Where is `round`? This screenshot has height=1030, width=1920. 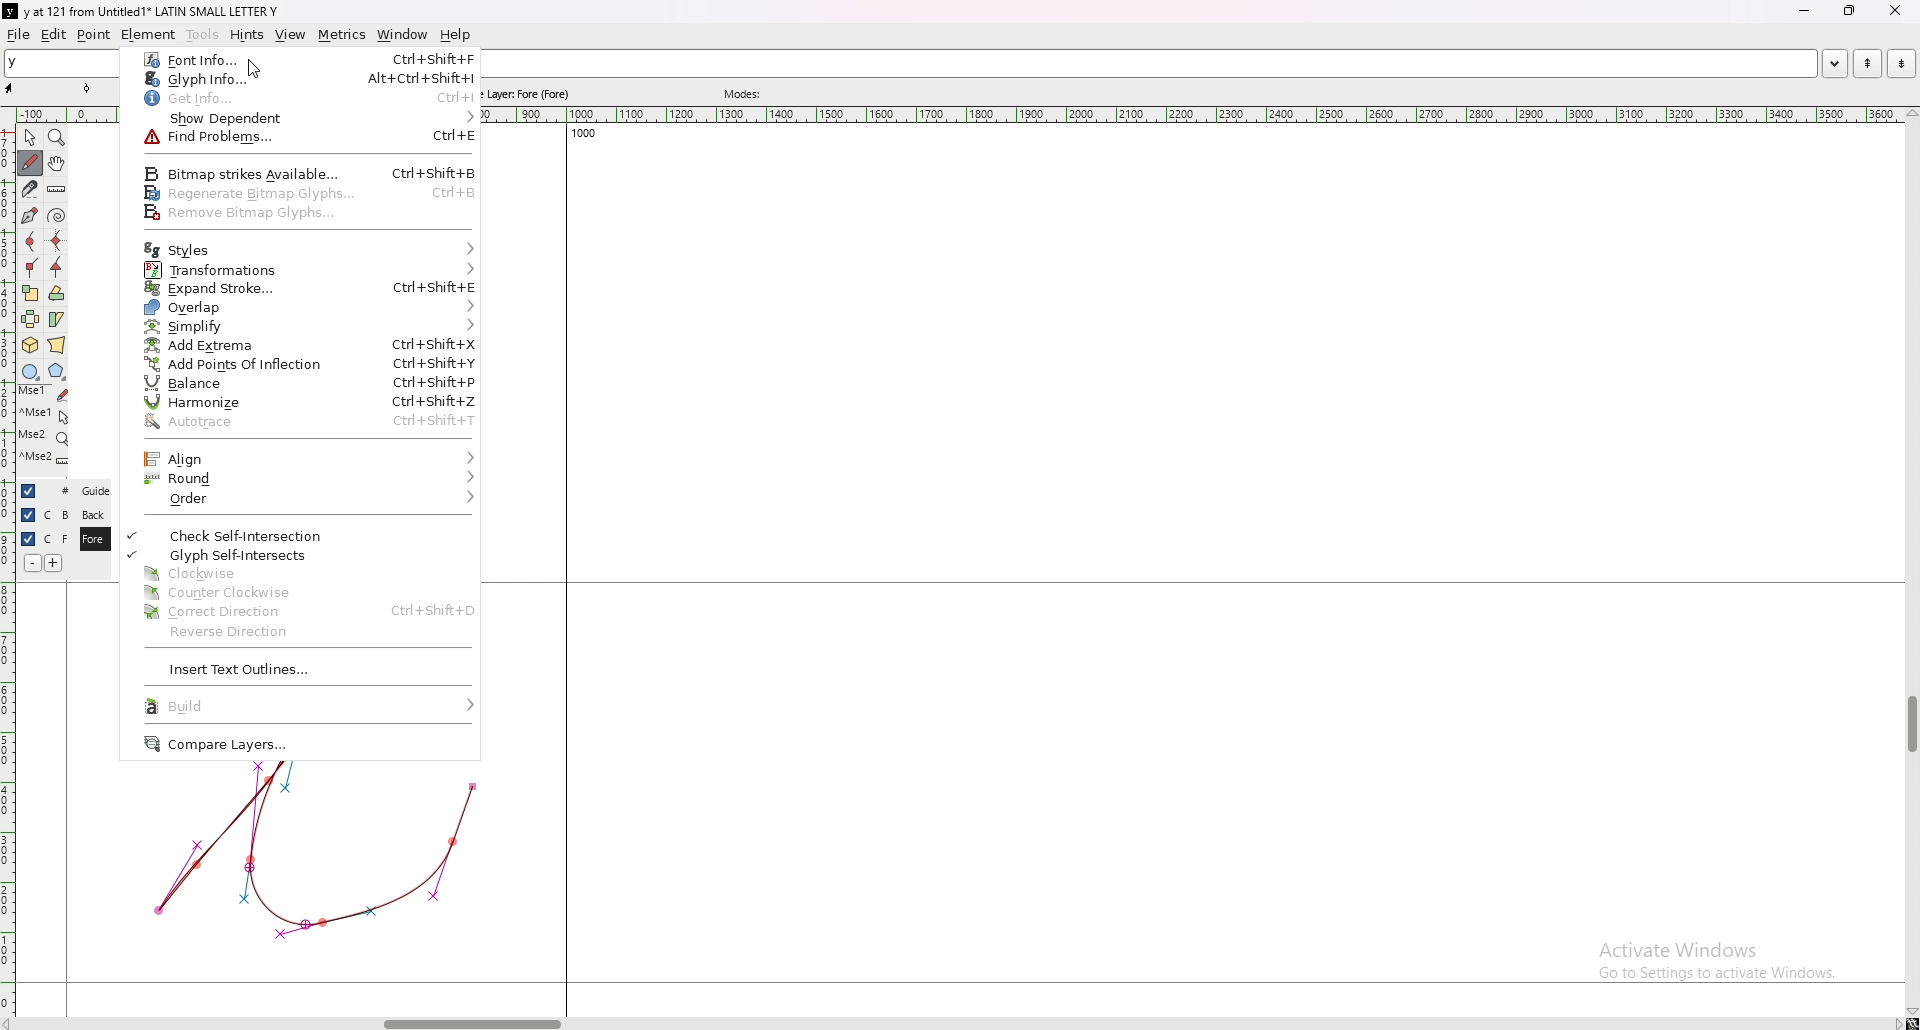
round is located at coordinates (304, 478).